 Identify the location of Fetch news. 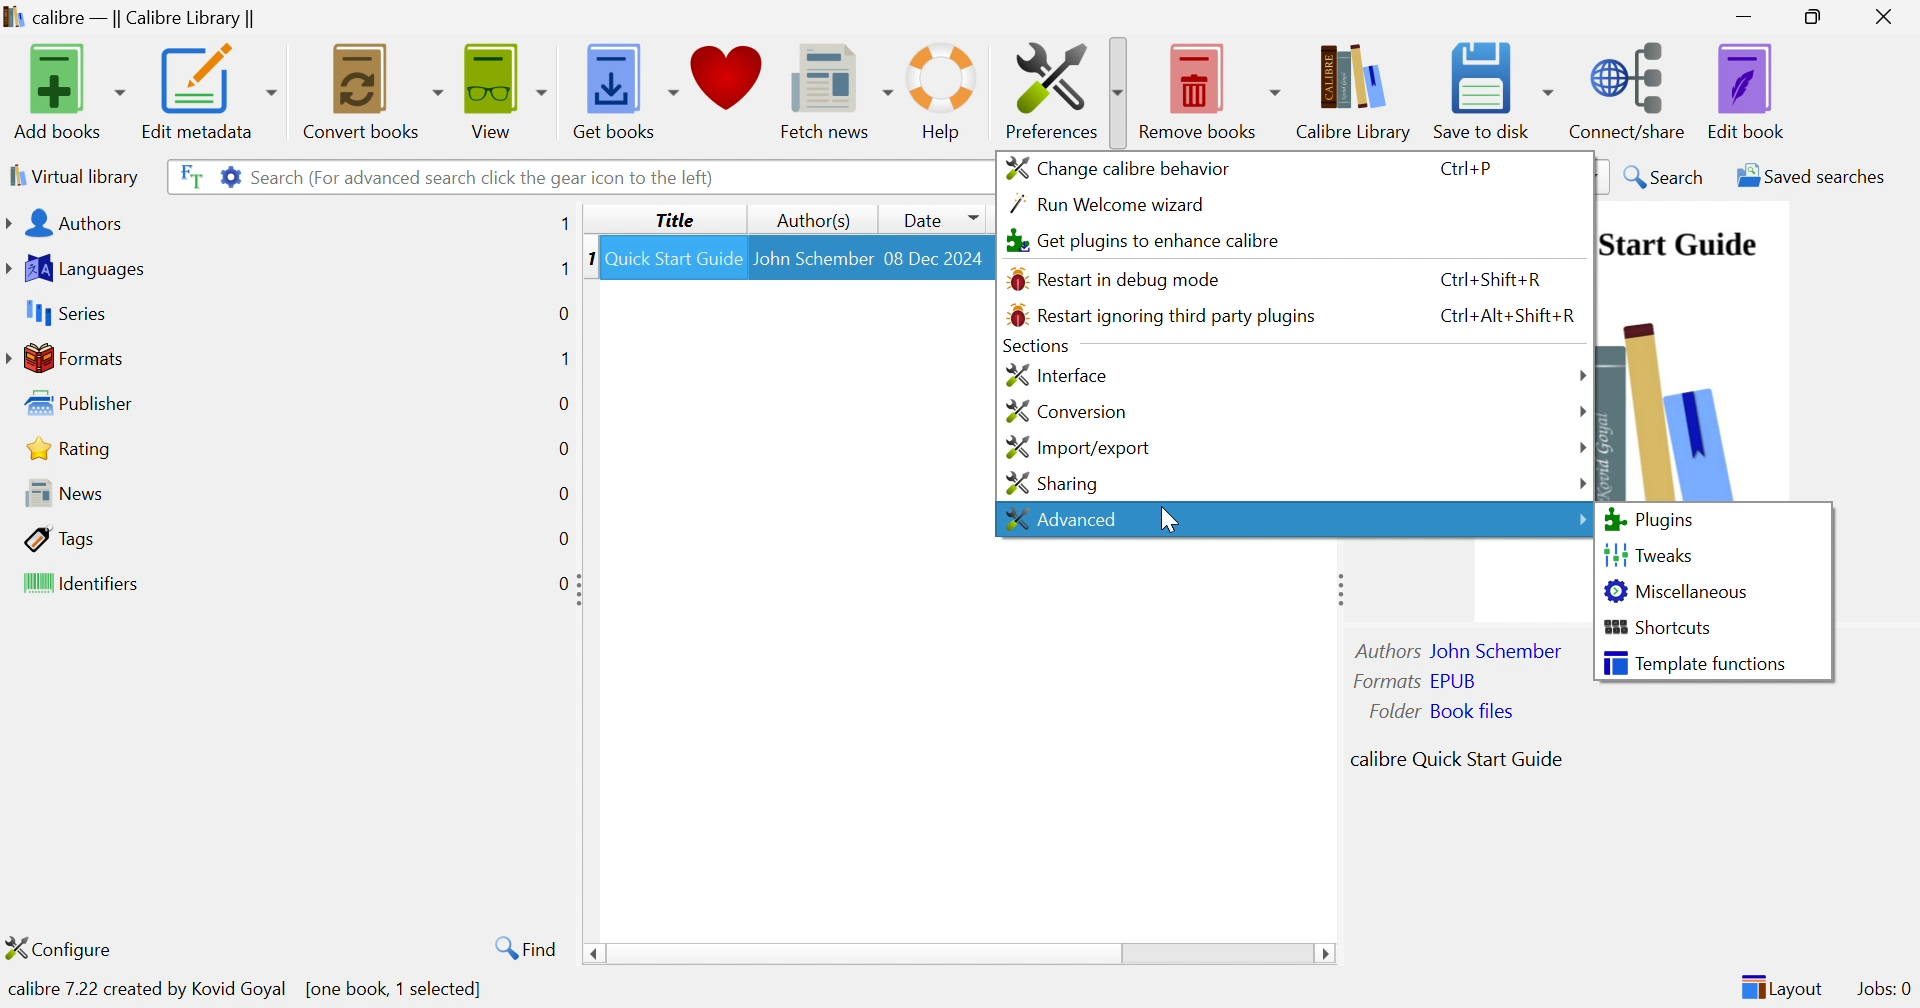
(839, 87).